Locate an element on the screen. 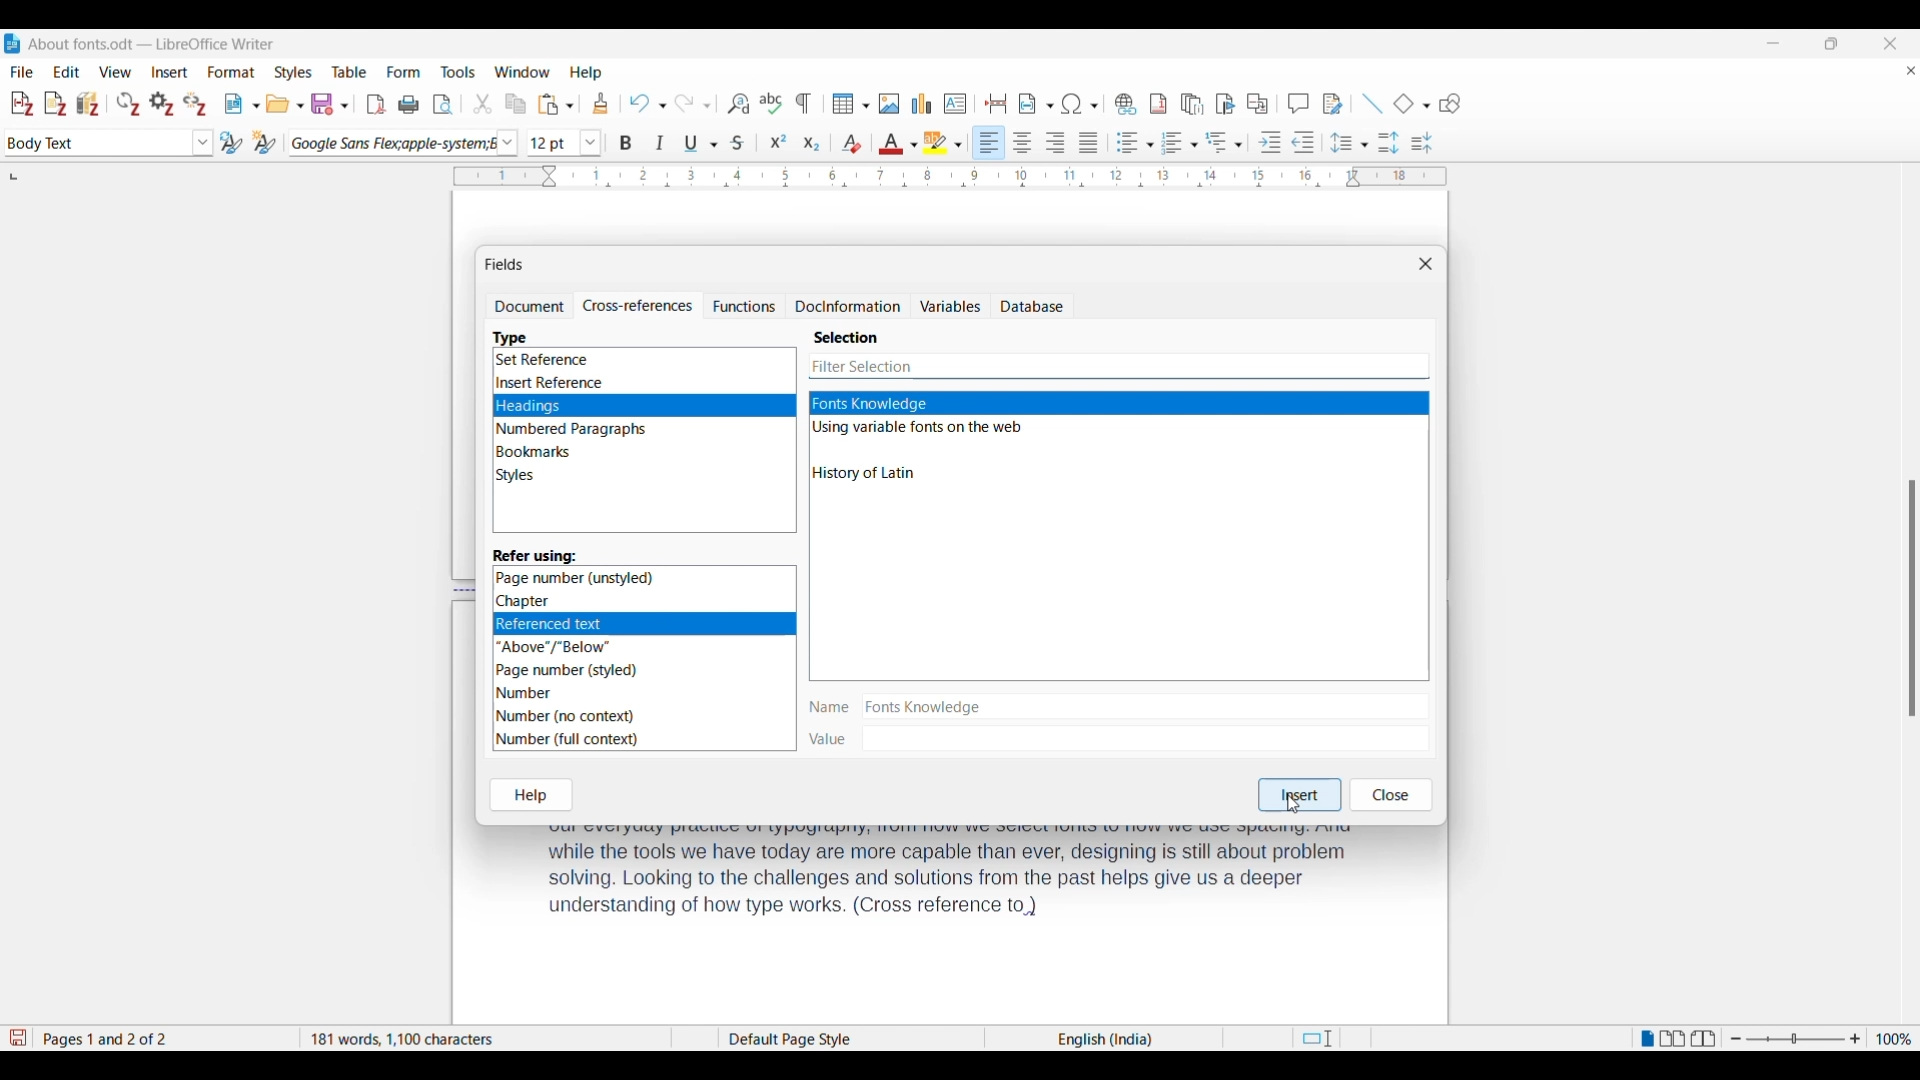 The image size is (1920, 1080). File menu is located at coordinates (22, 72).